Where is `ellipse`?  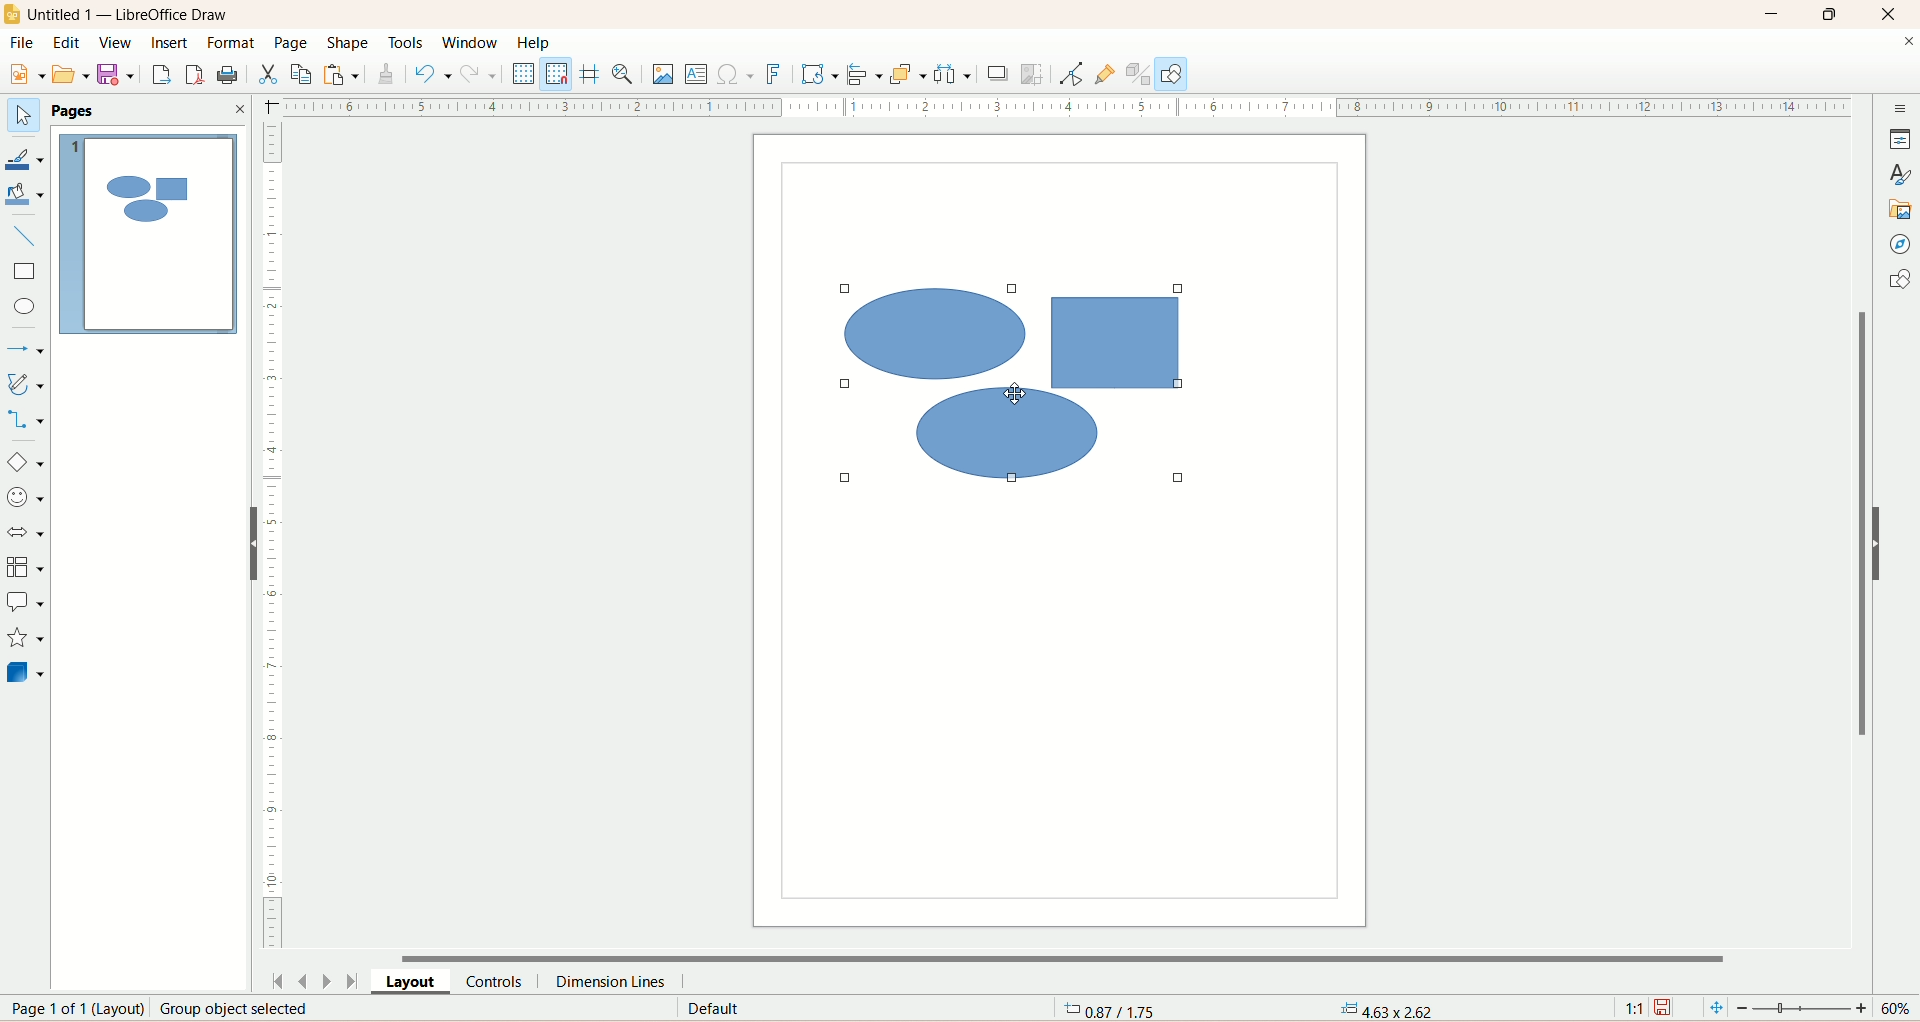 ellipse is located at coordinates (22, 308).